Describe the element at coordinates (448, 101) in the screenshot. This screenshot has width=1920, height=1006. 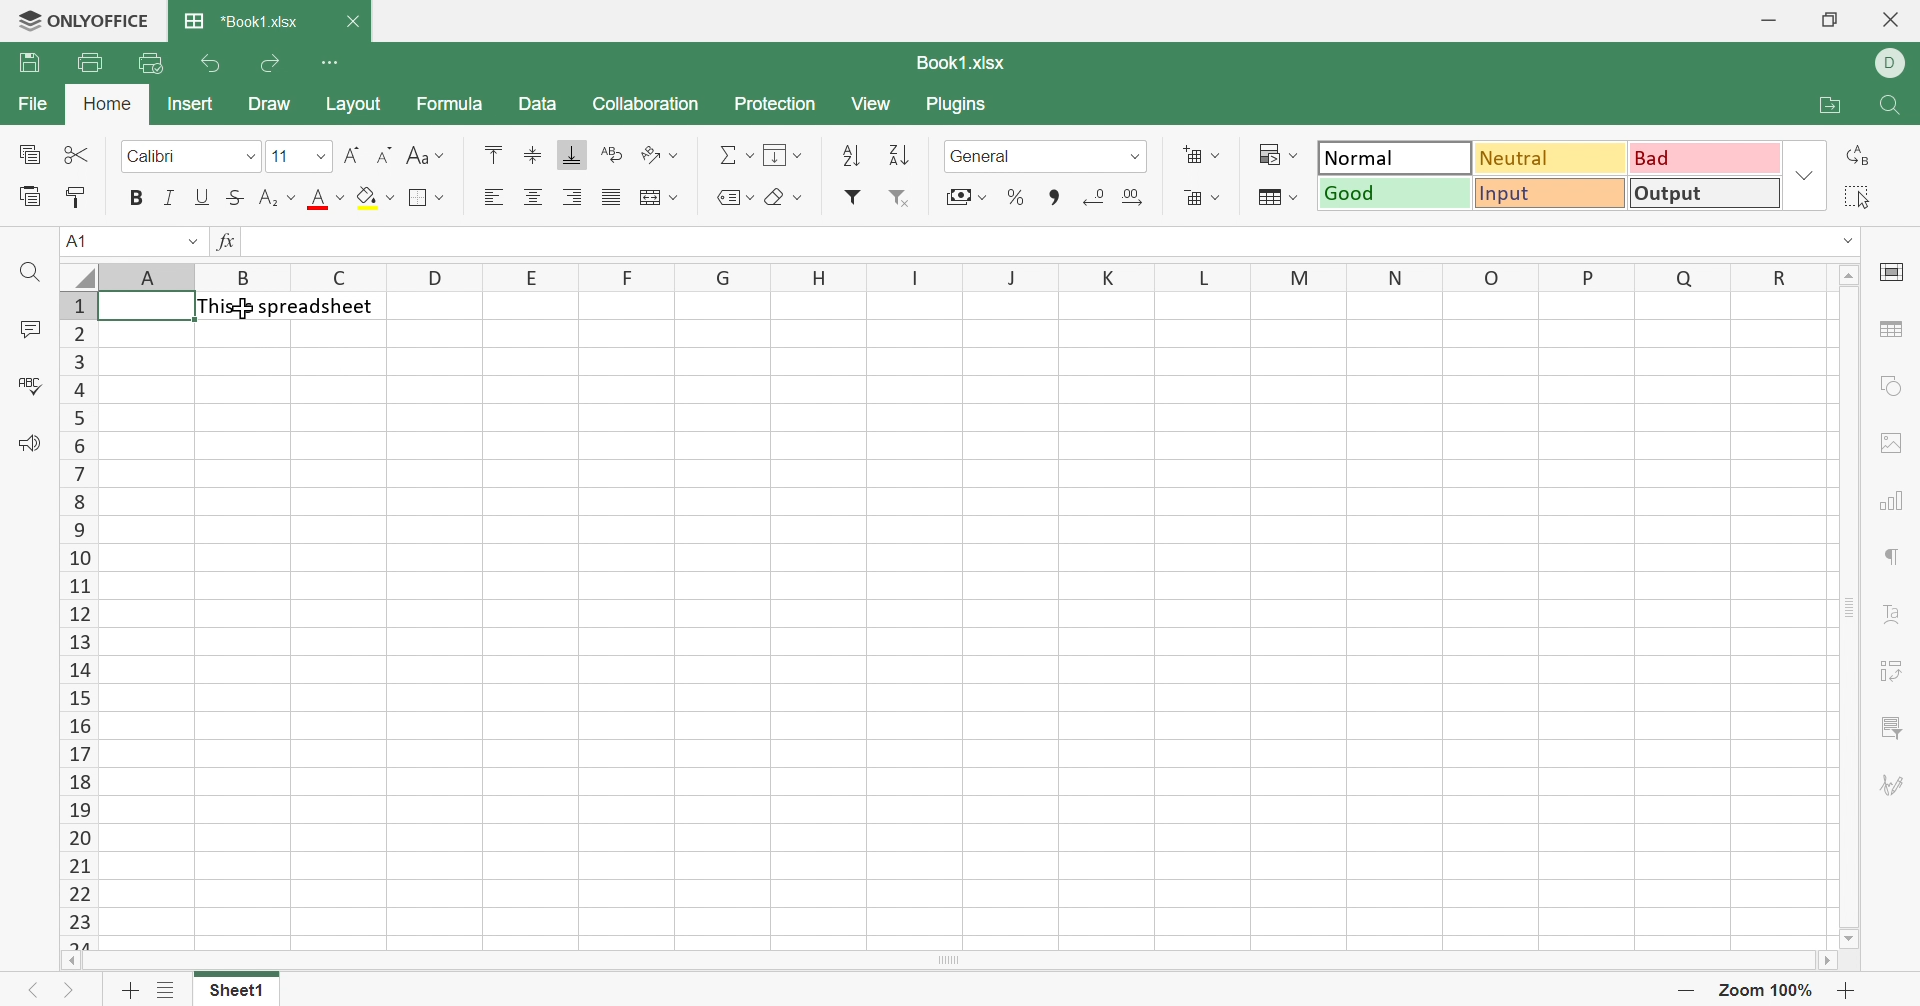
I see `Formula` at that location.